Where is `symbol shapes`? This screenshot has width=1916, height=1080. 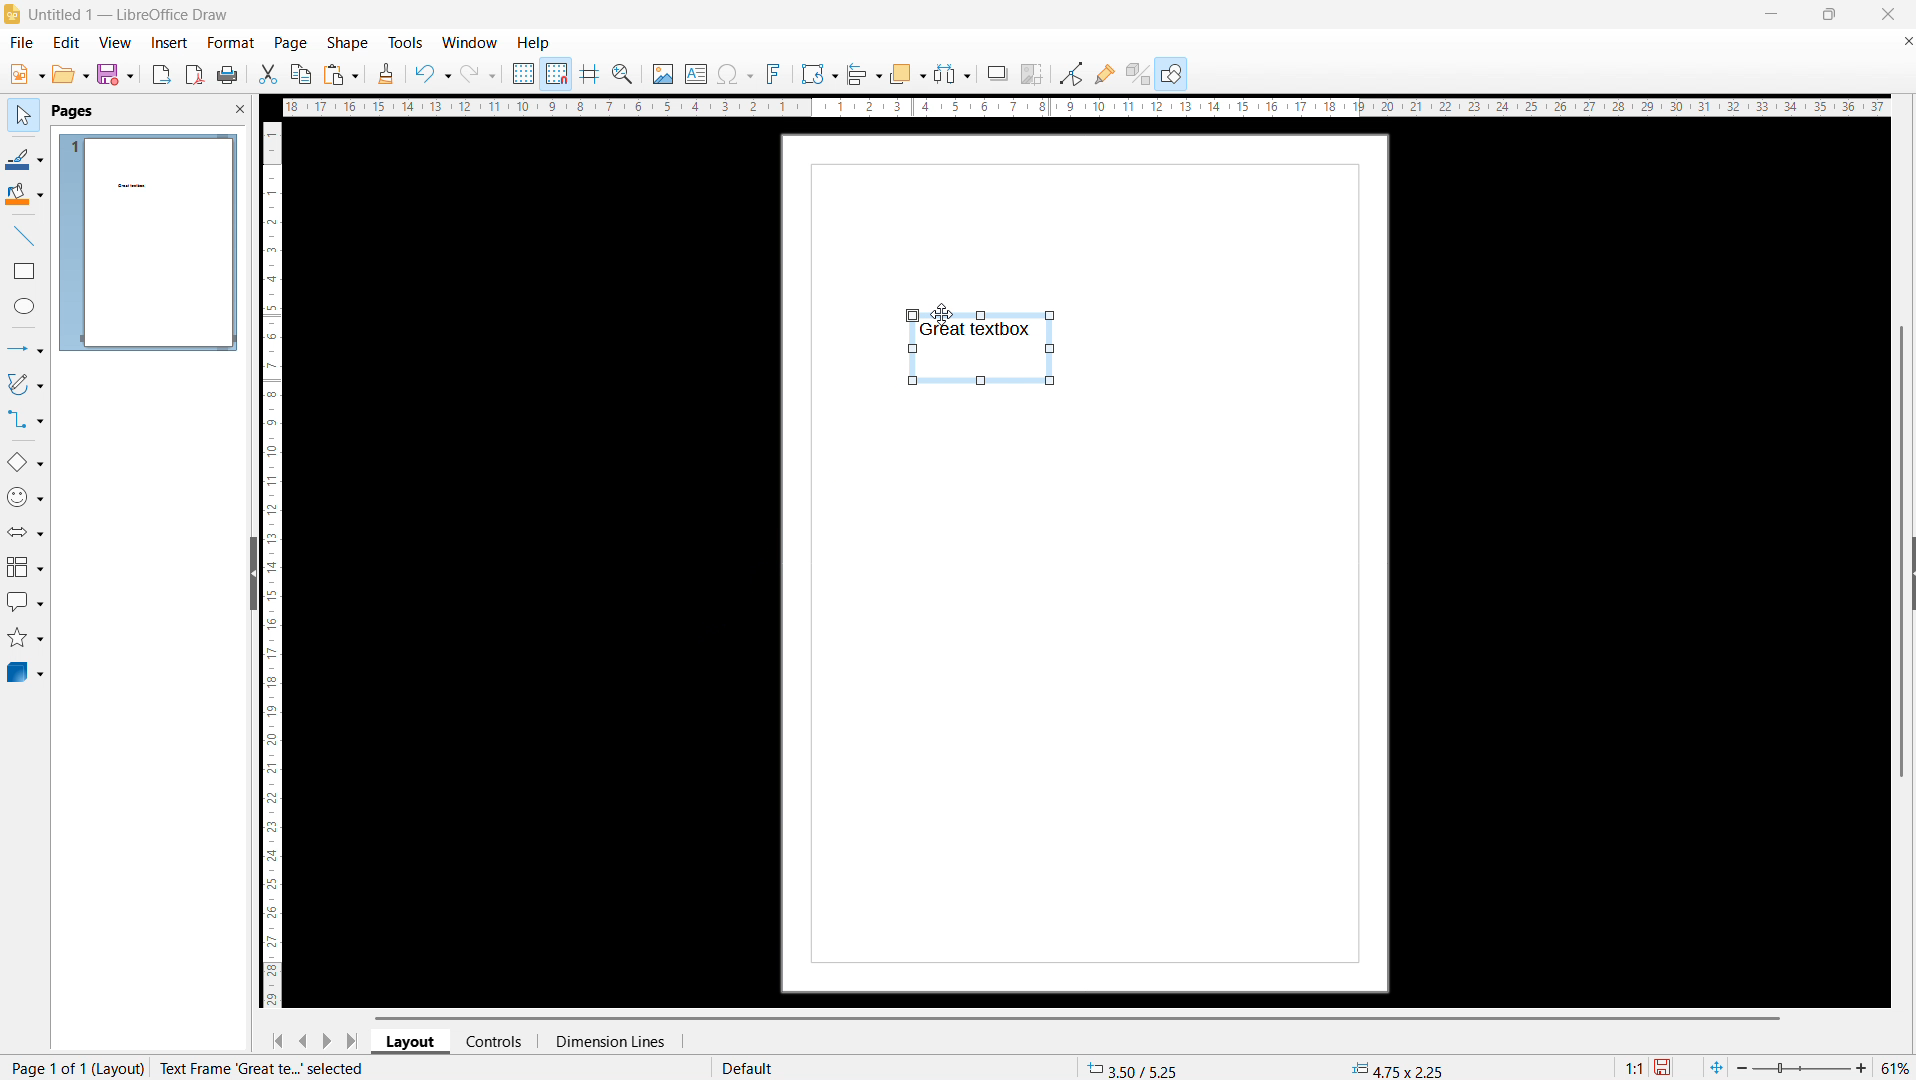
symbol shapes is located at coordinates (25, 497).